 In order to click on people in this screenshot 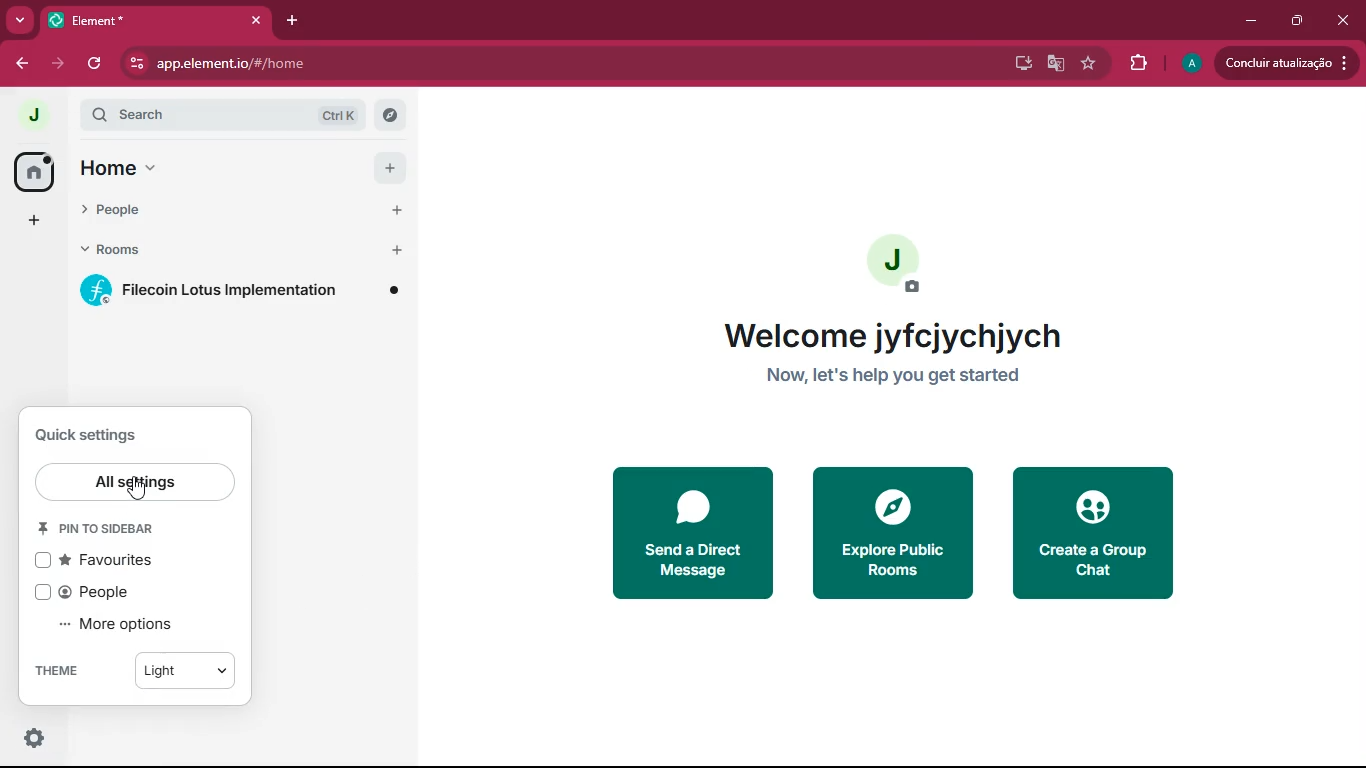, I will do `click(94, 592)`.